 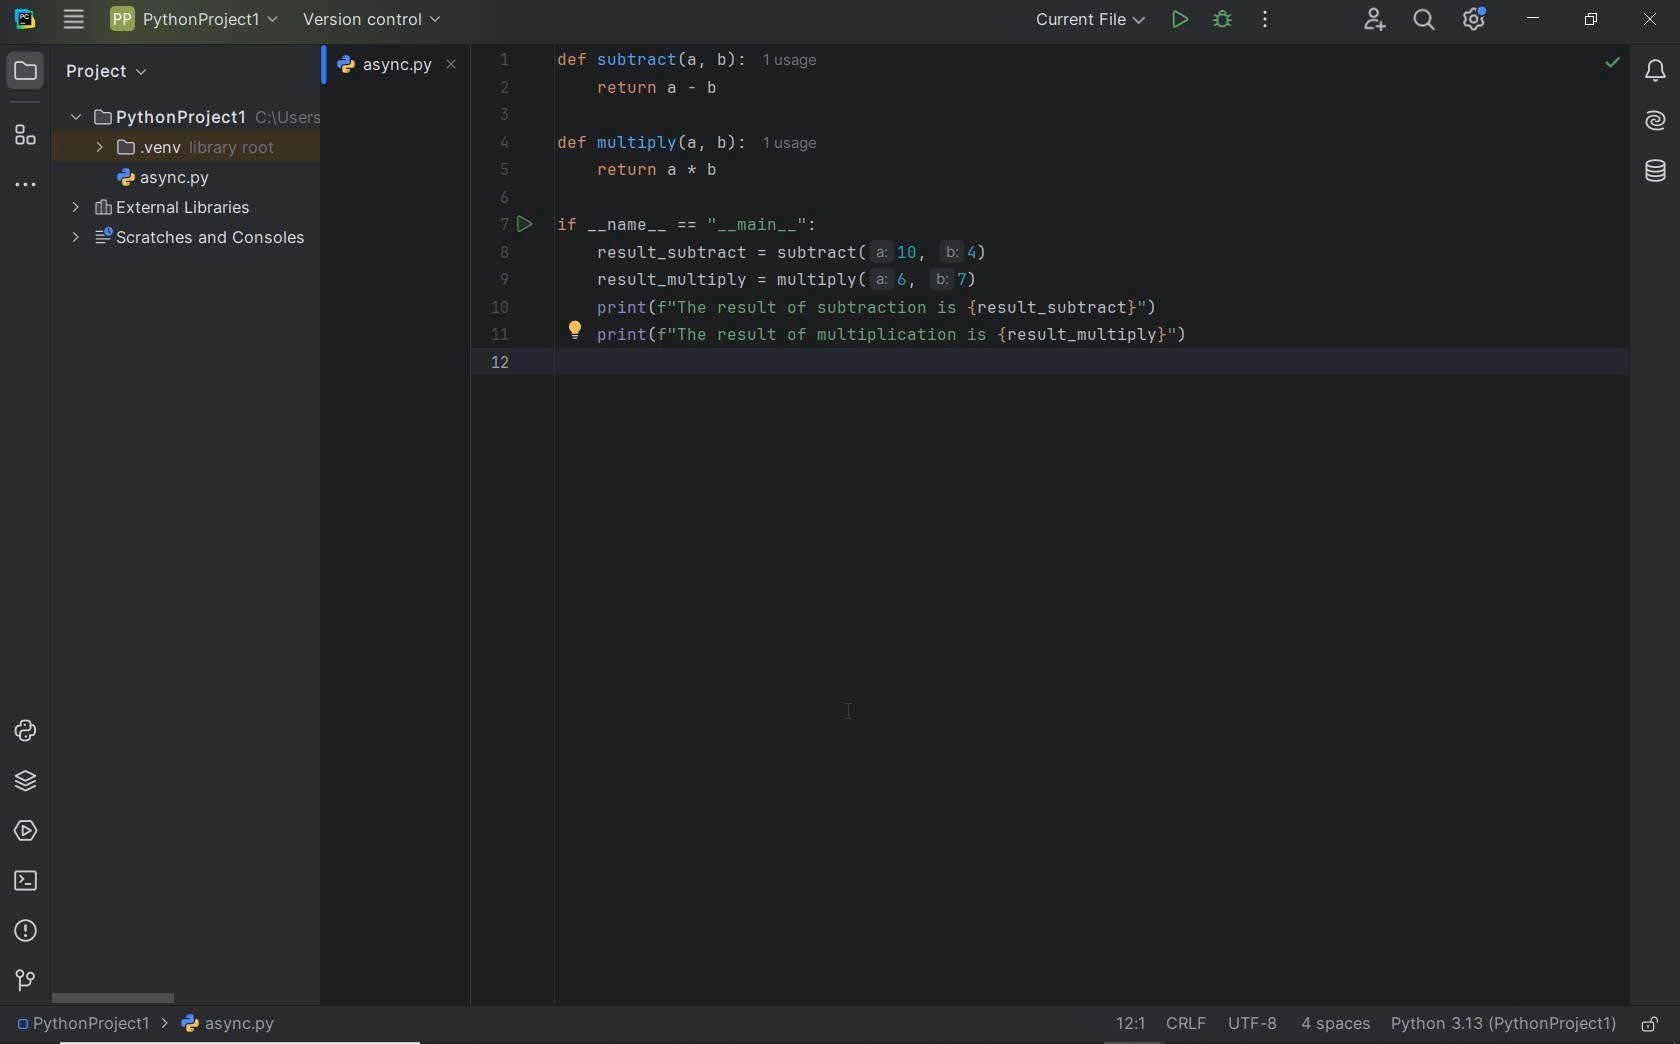 I want to click on IDE and Project Settings, so click(x=1475, y=20).